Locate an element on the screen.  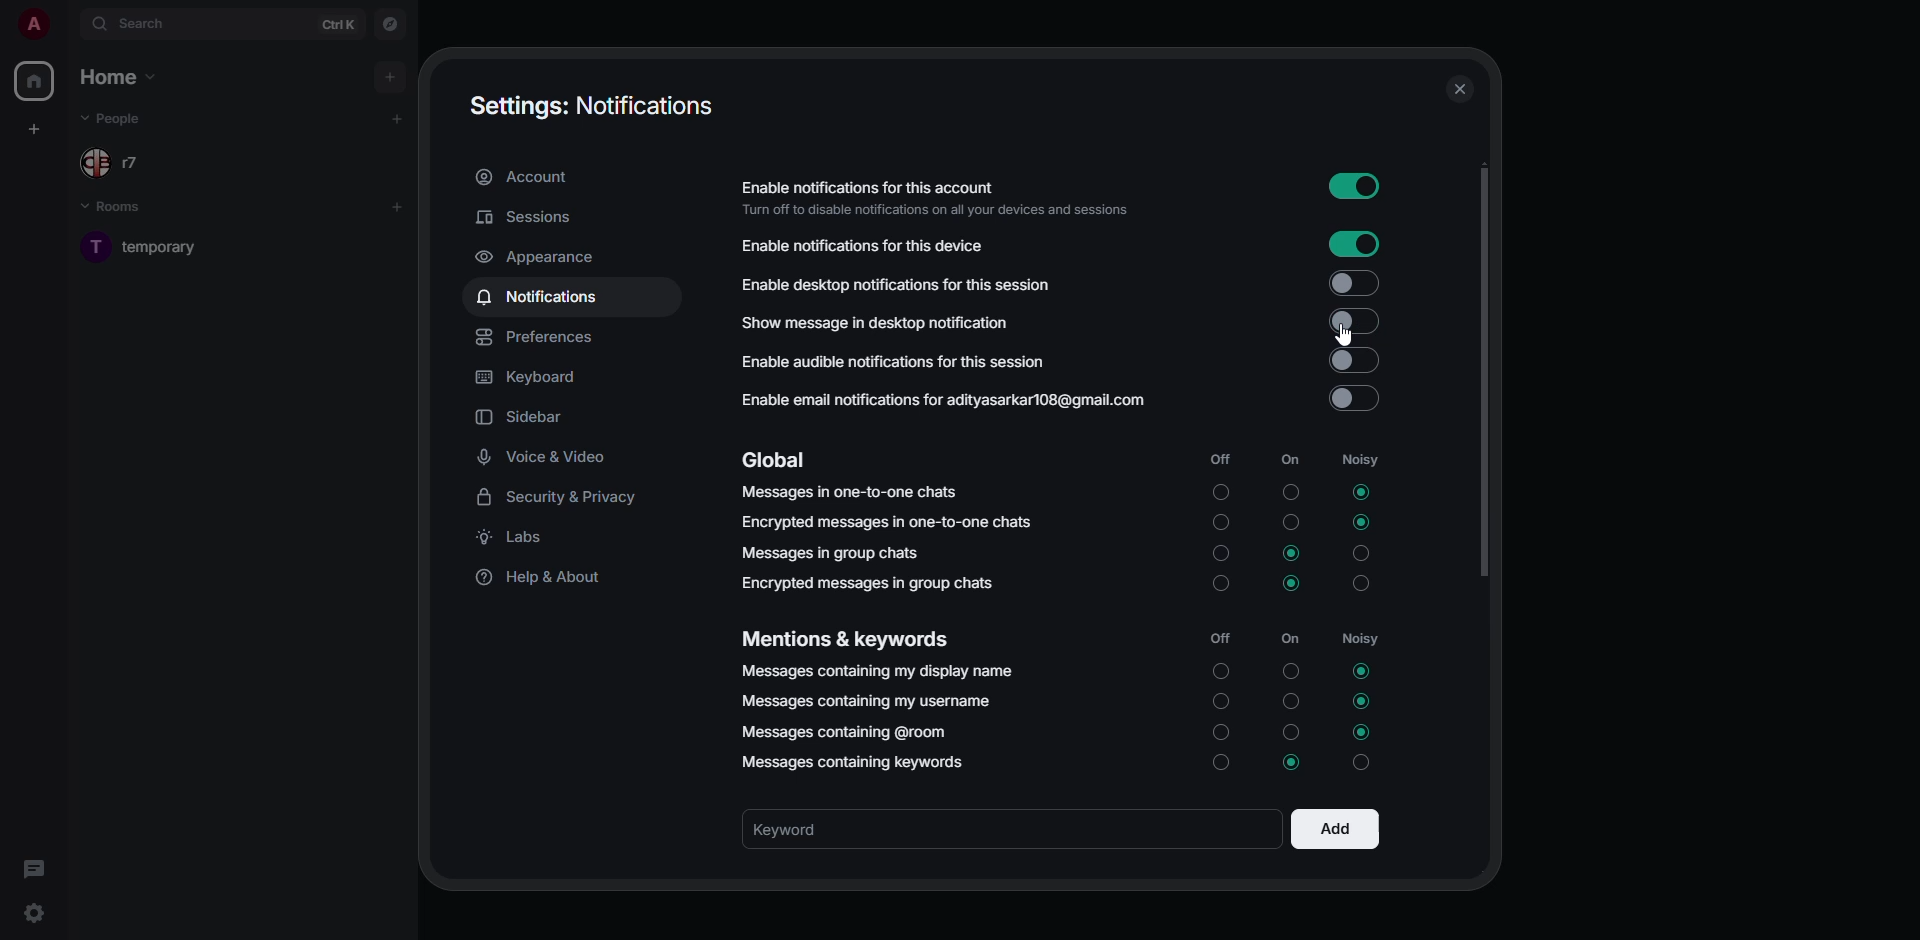
enable email notifications is located at coordinates (946, 403).